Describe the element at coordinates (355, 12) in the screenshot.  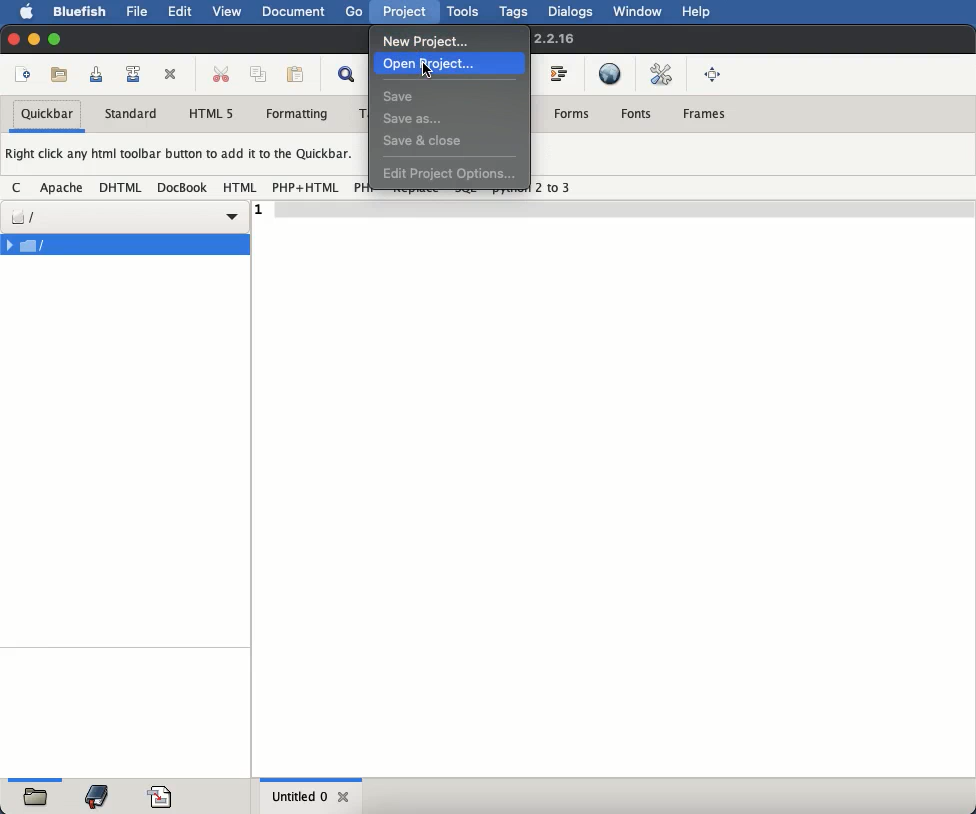
I see `go` at that location.